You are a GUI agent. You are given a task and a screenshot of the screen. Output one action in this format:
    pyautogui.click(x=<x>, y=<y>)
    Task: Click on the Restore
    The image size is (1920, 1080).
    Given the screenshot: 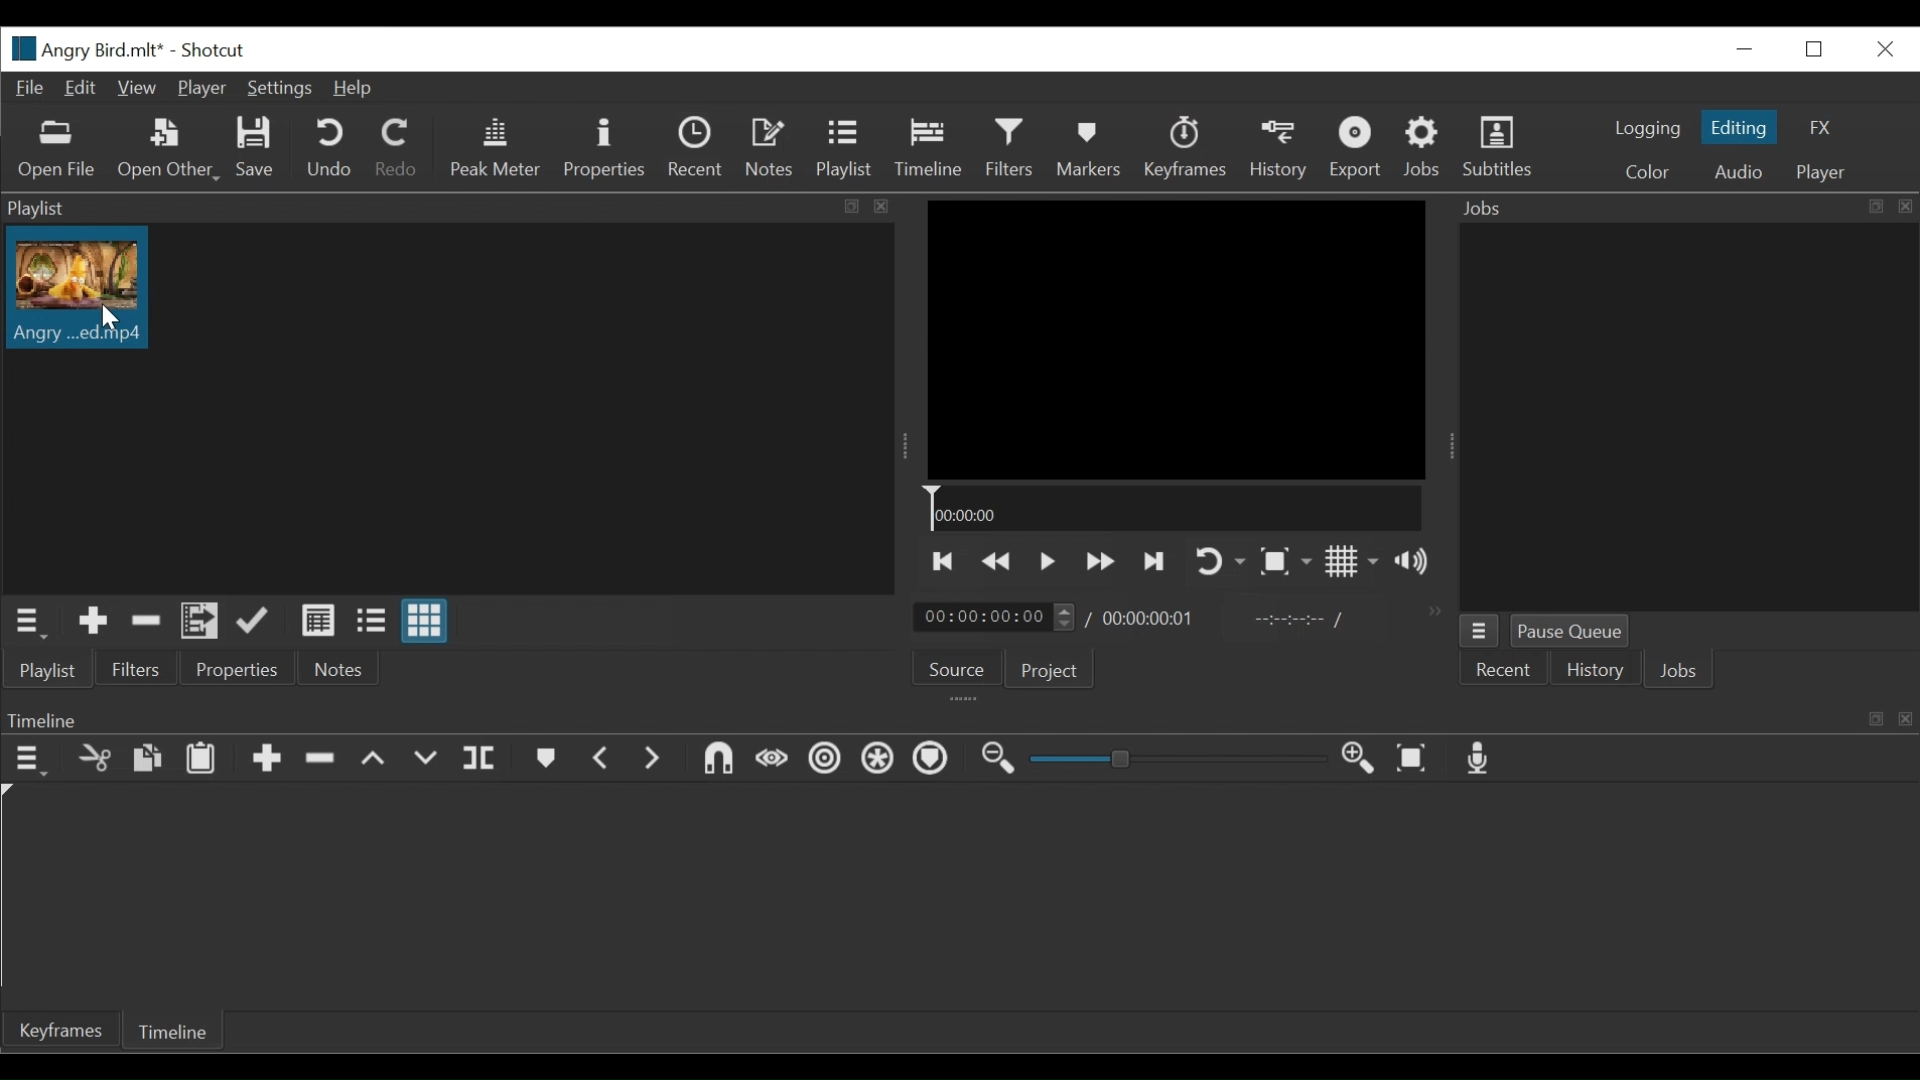 What is the action you would take?
    pyautogui.click(x=1815, y=50)
    